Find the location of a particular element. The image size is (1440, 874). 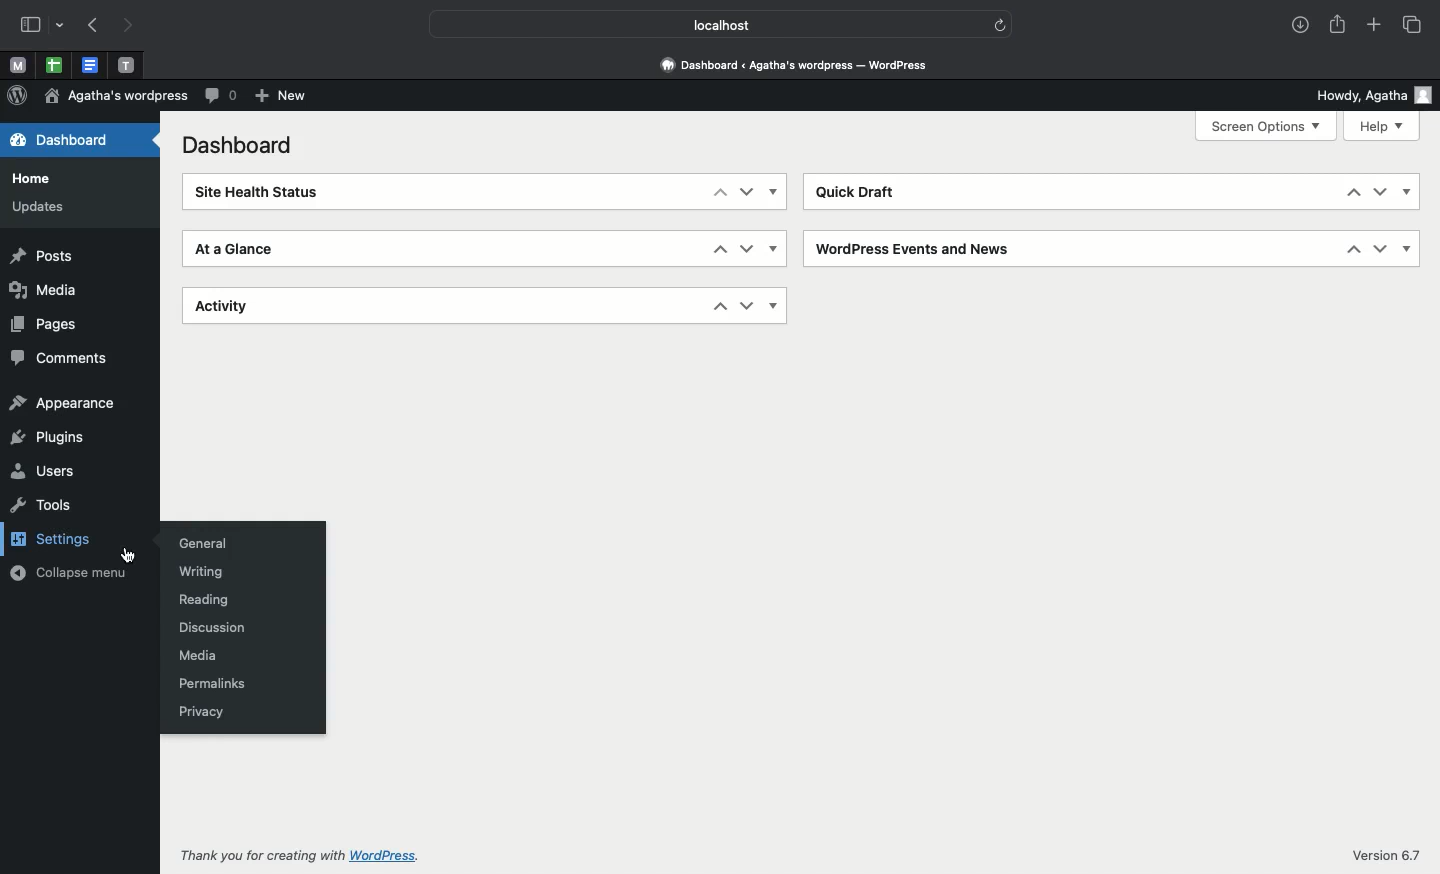

Sidebar is located at coordinates (30, 26).